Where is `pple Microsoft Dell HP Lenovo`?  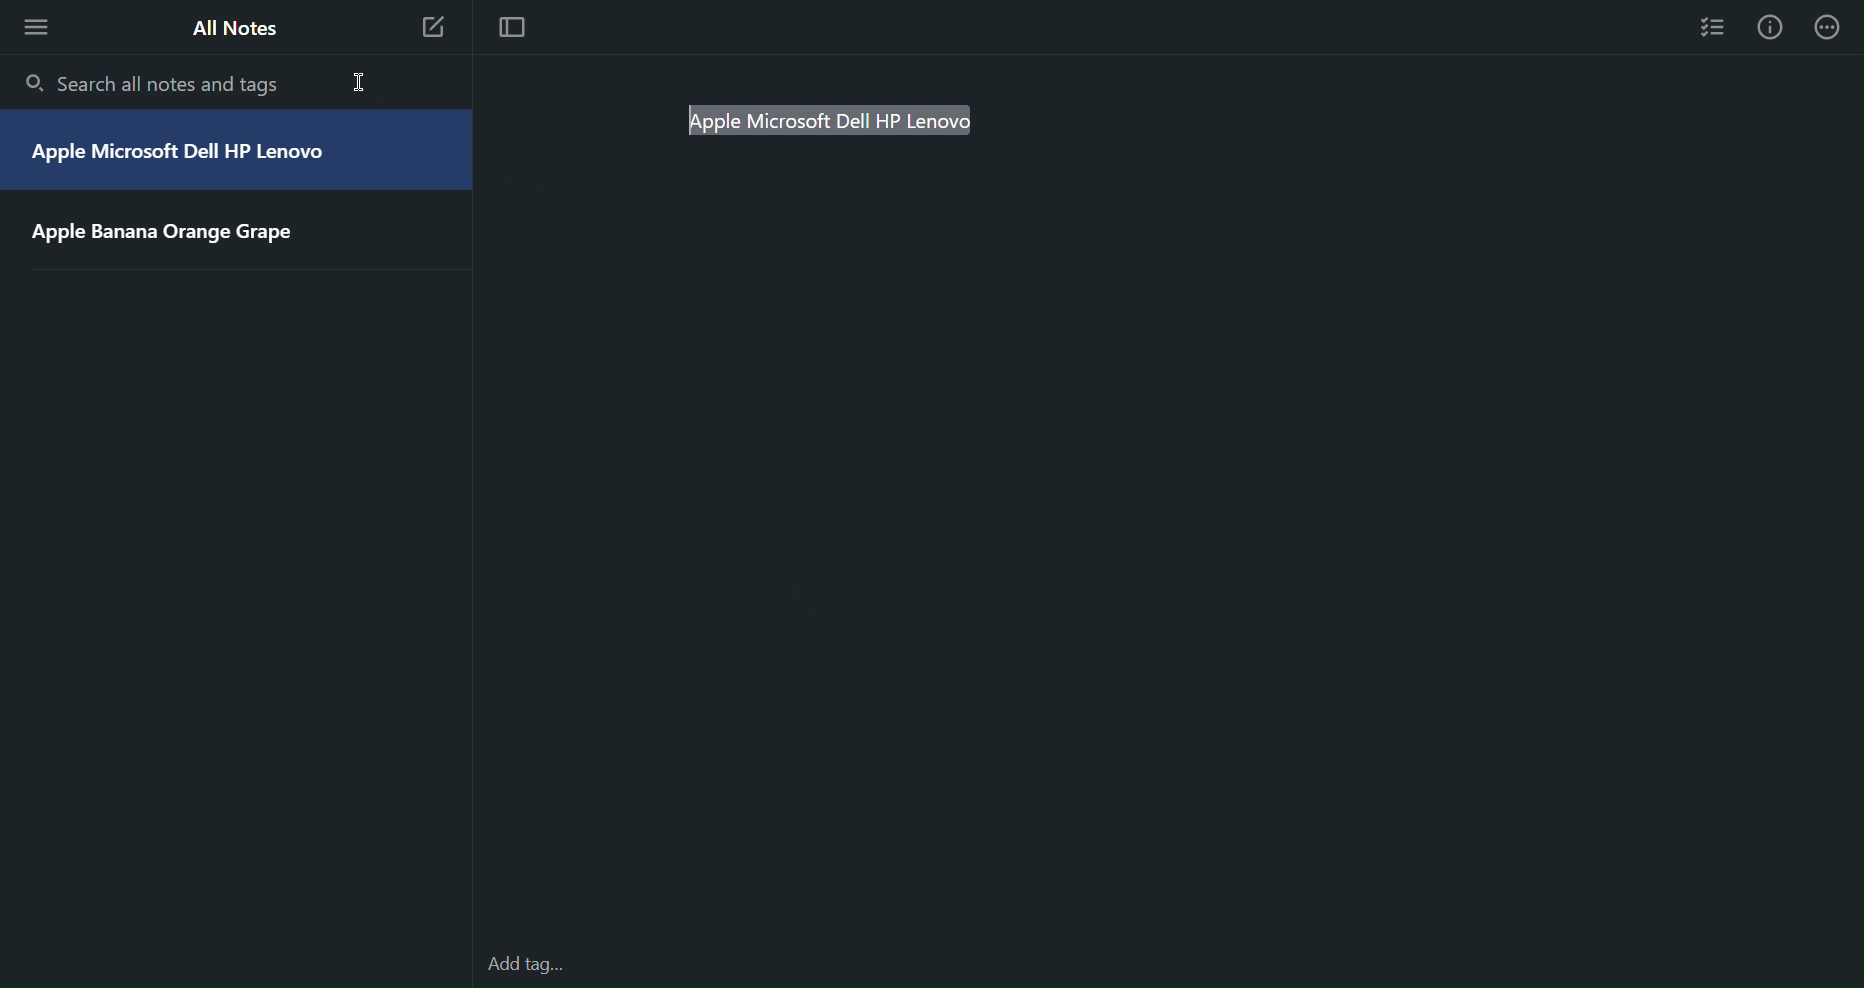 pple Microsoft Dell HP Lenovo is located at coordinates (831, 123).